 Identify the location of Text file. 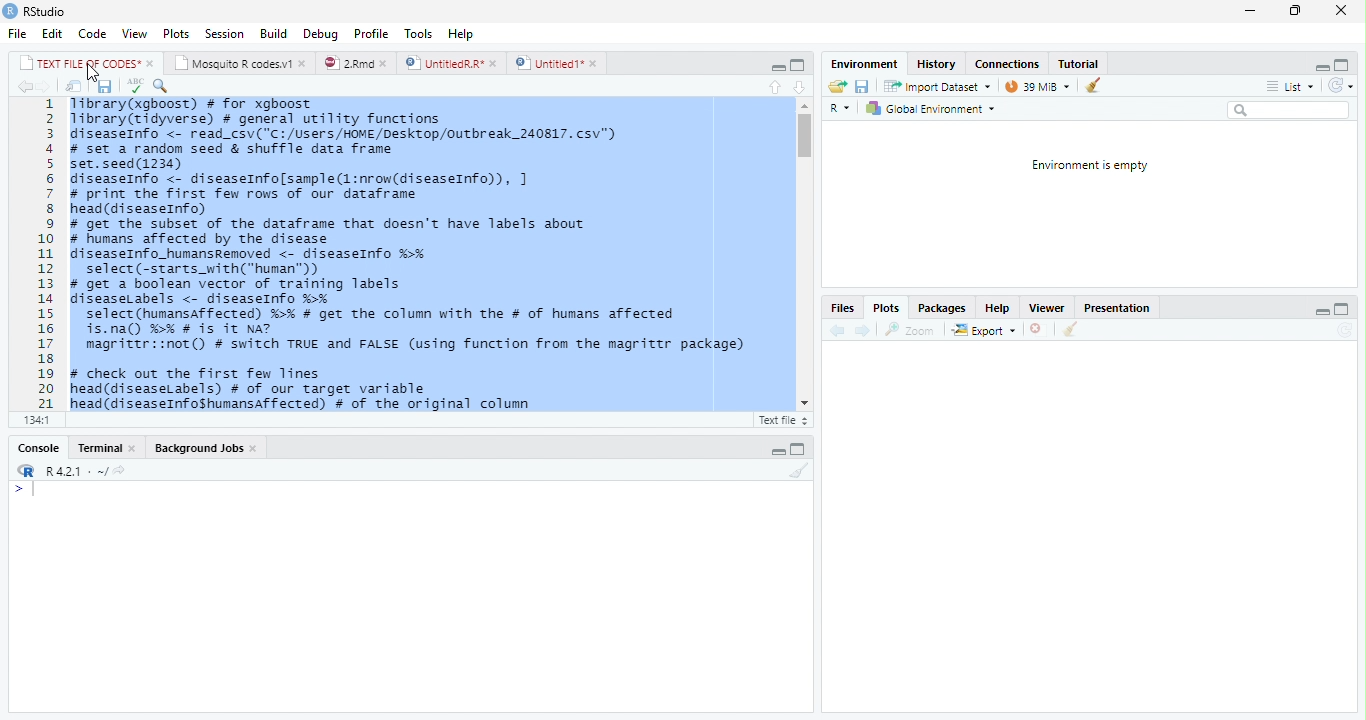
(783, 418).